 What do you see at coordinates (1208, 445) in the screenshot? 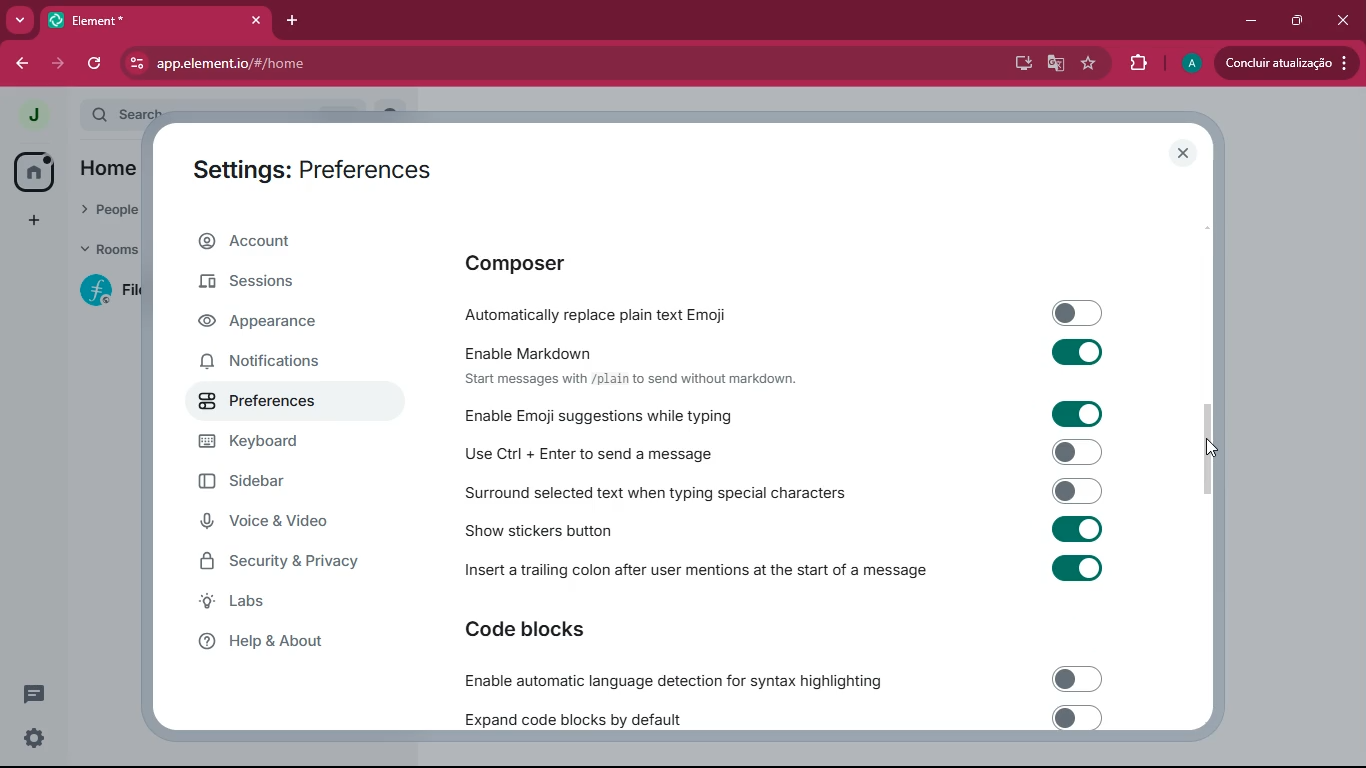
I see `scroll bar` at bounding box center [1208, 445].